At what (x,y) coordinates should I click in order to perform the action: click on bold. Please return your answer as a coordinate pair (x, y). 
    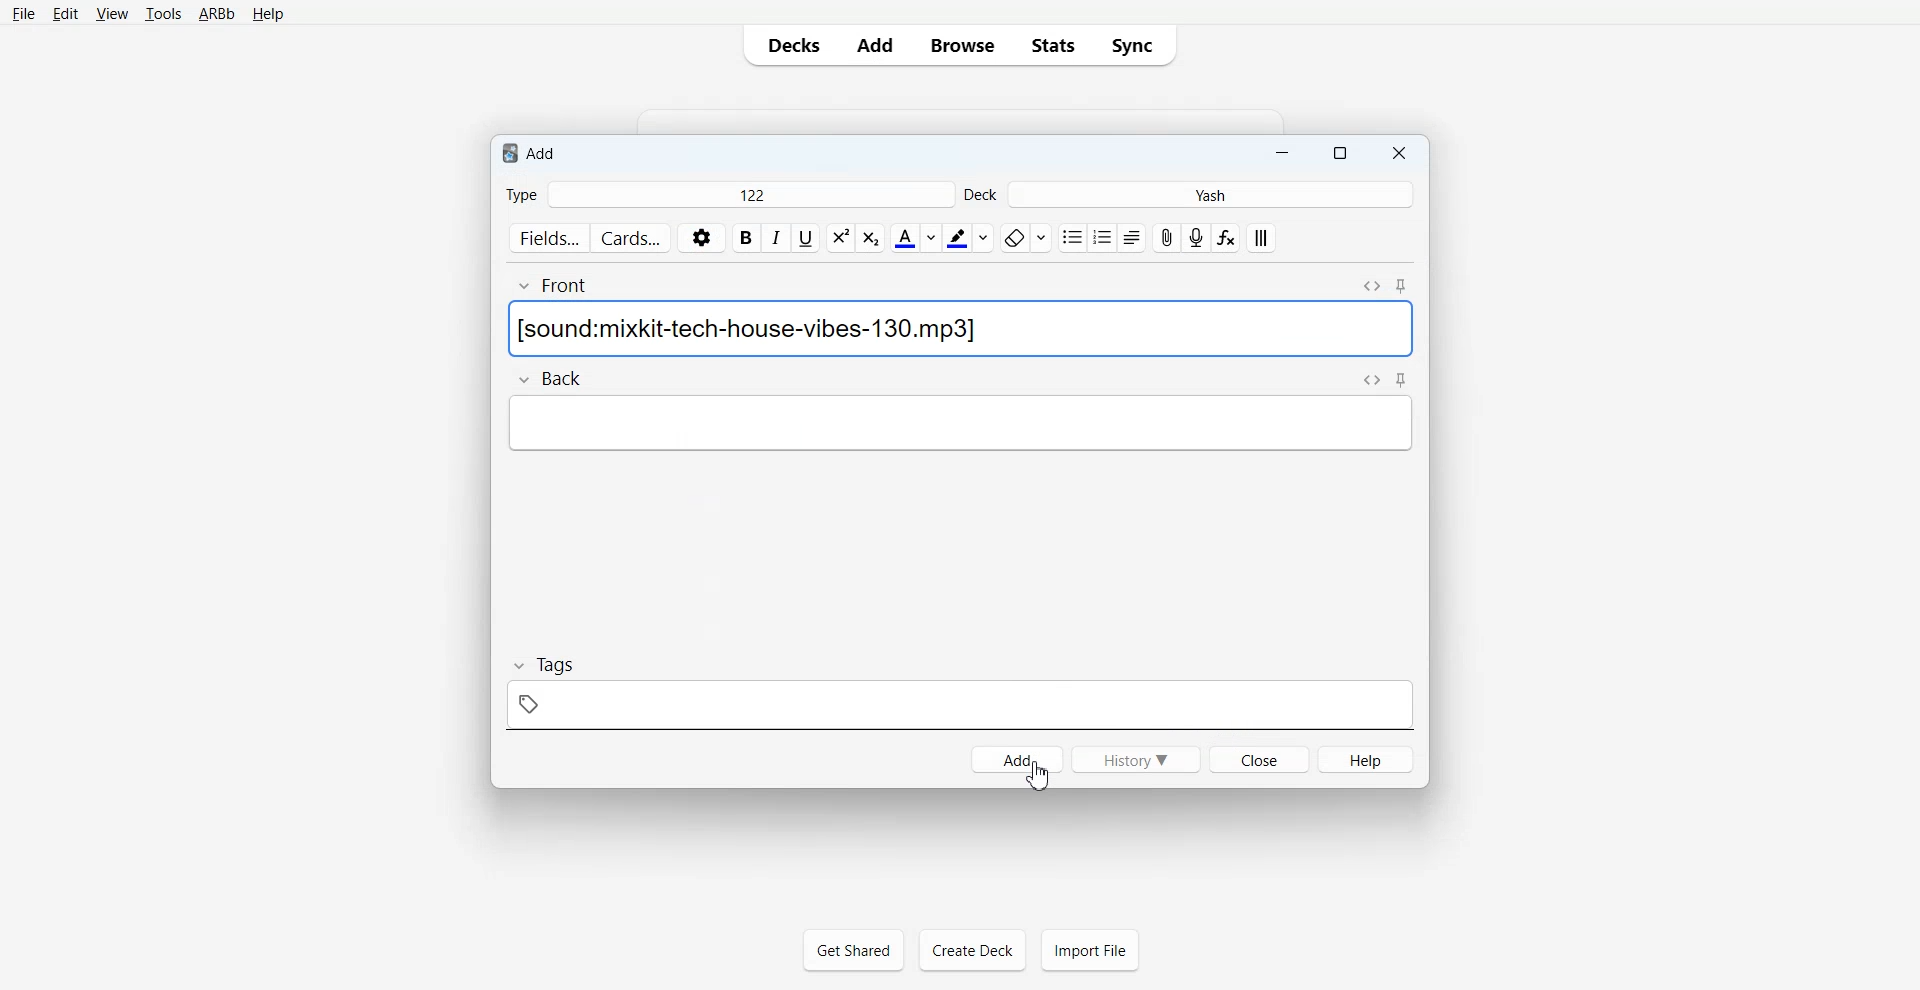
    Looking at the image, I should click on (747, 238).